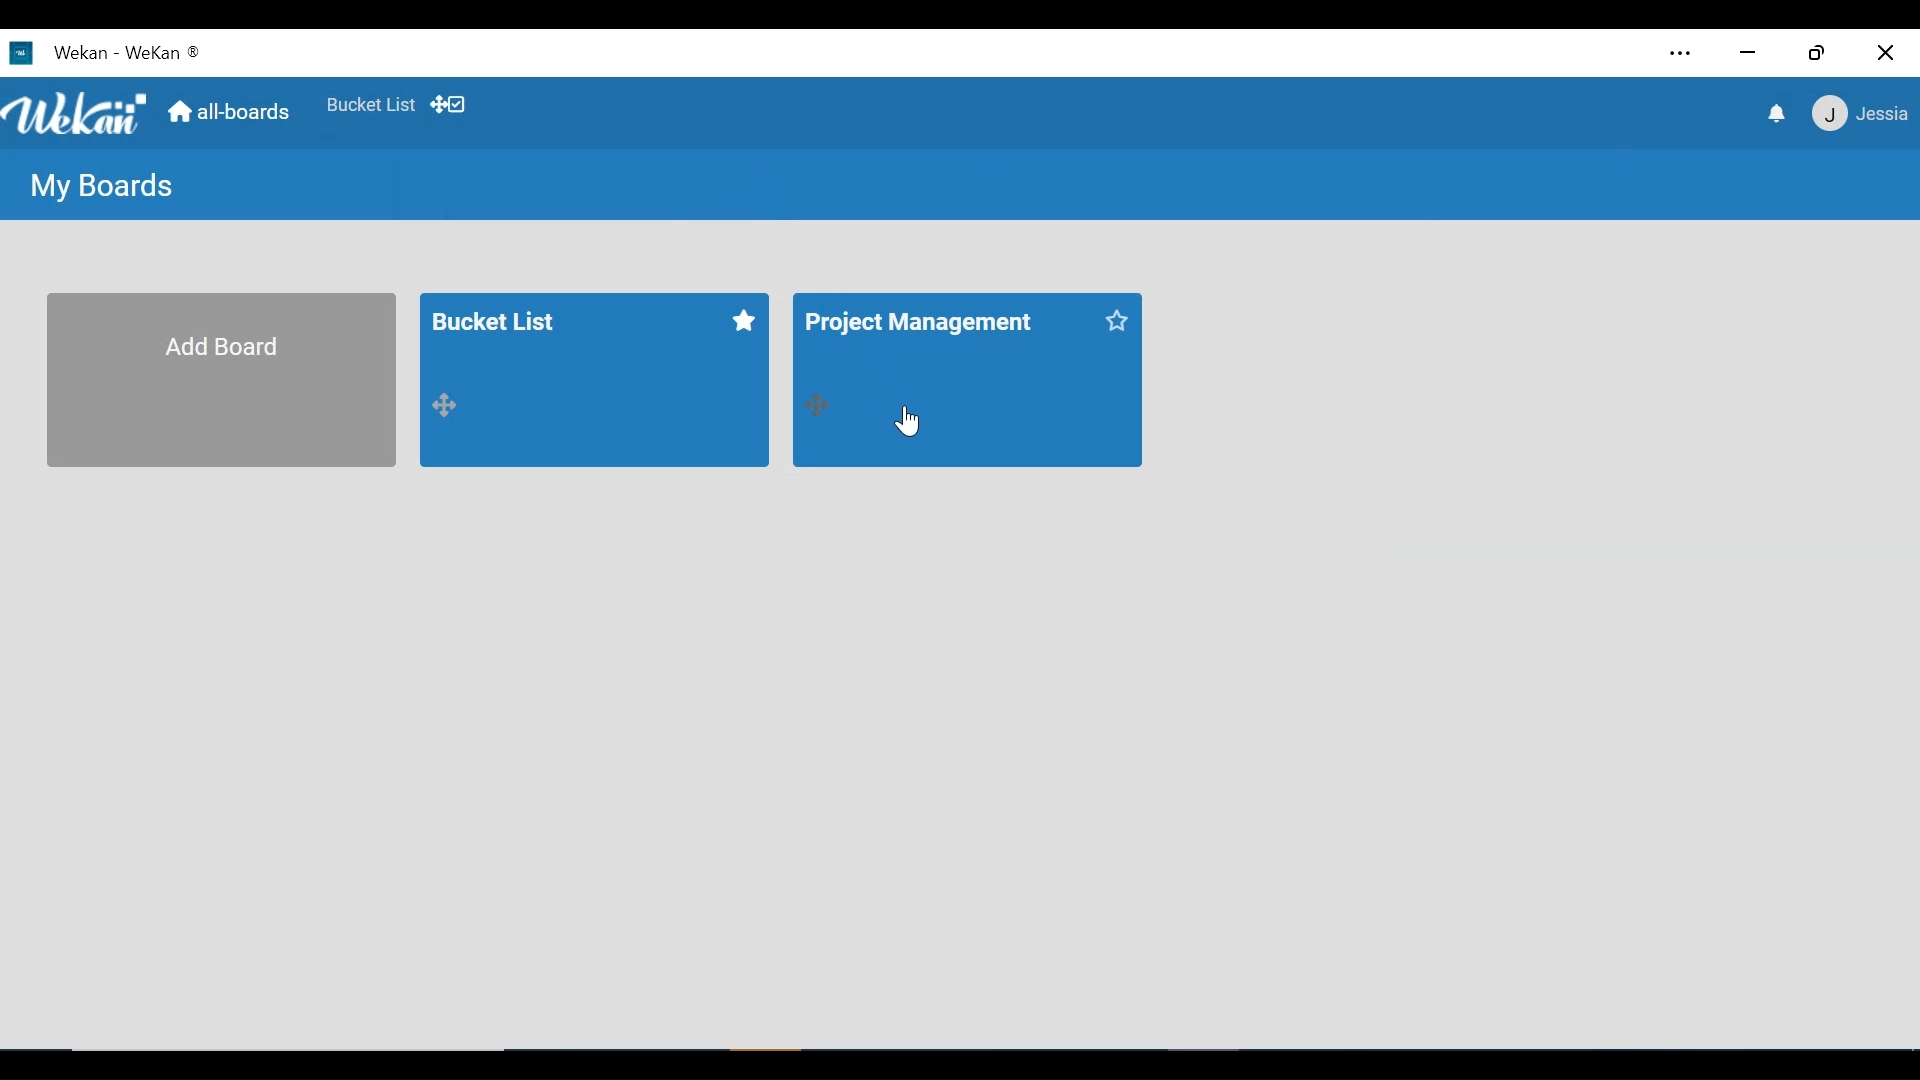 The width and height of the screenshot is (1920, 1080). I want to click on minimize, so click(1745, 54).